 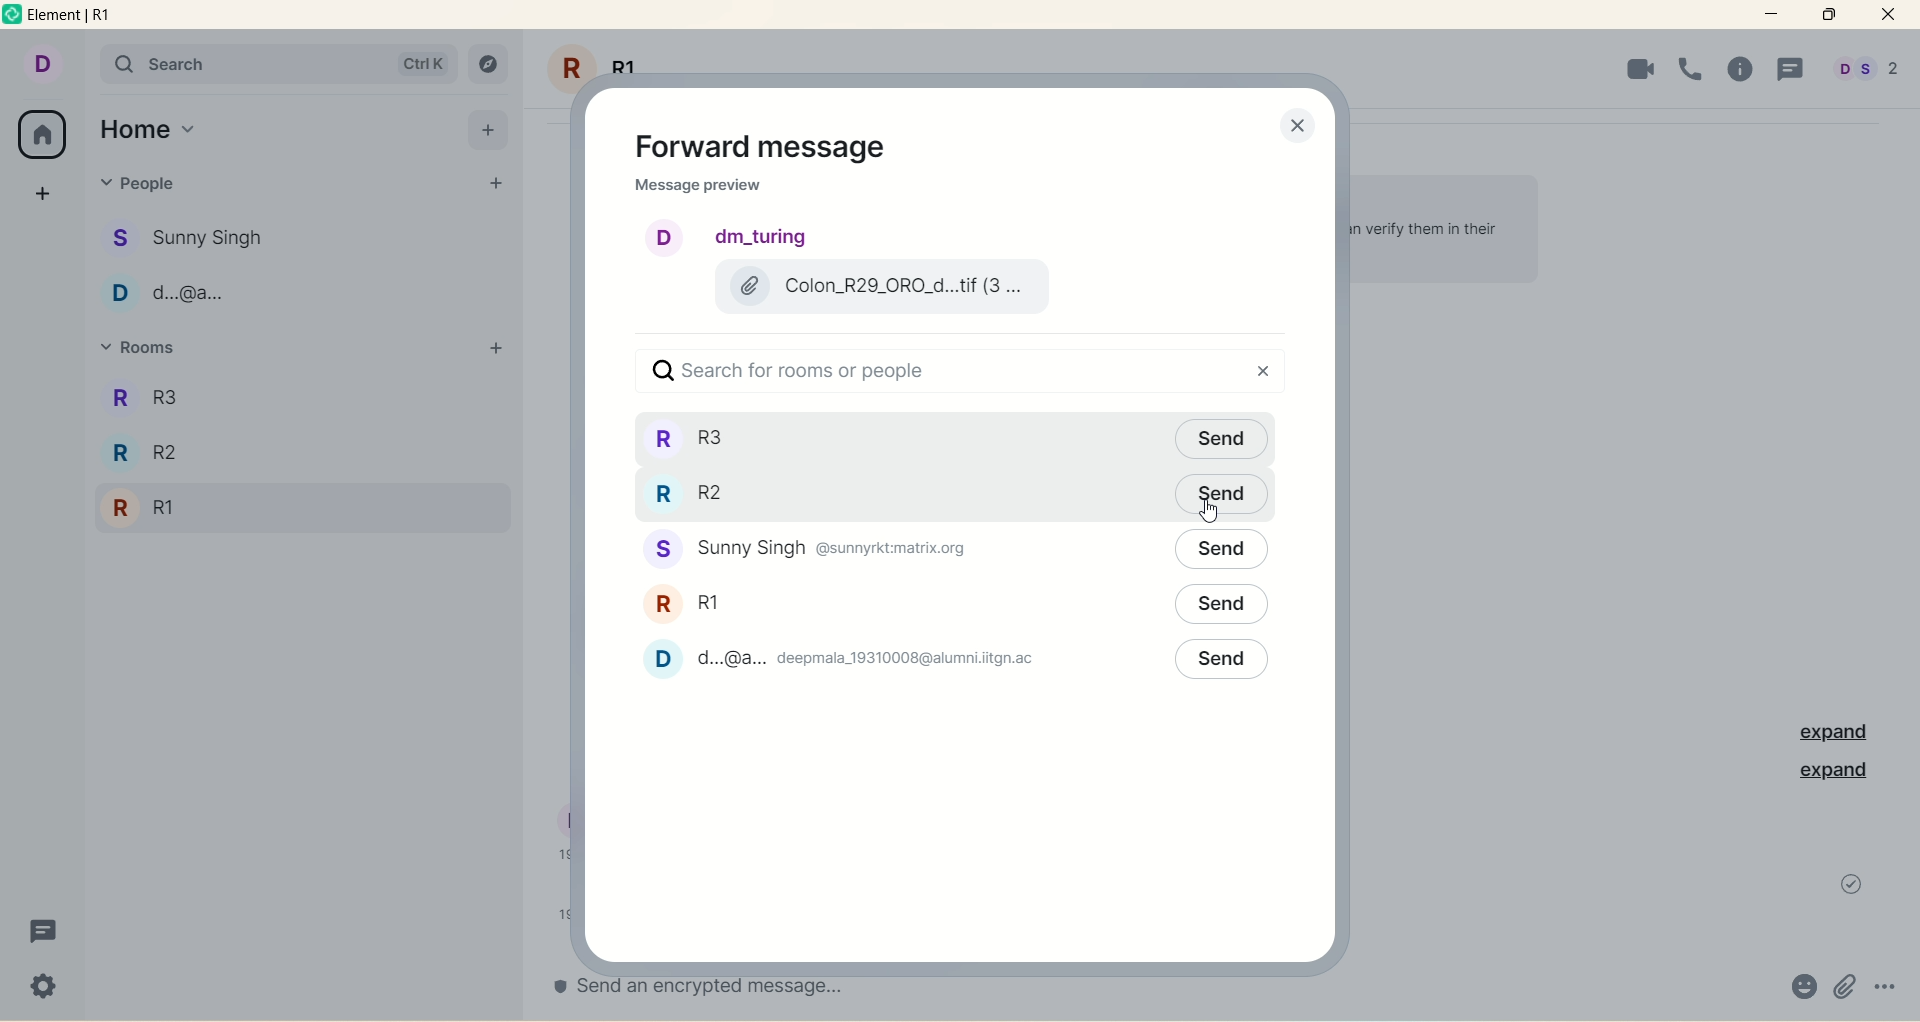 I want to click on video call, so click(x=1634, y=69).